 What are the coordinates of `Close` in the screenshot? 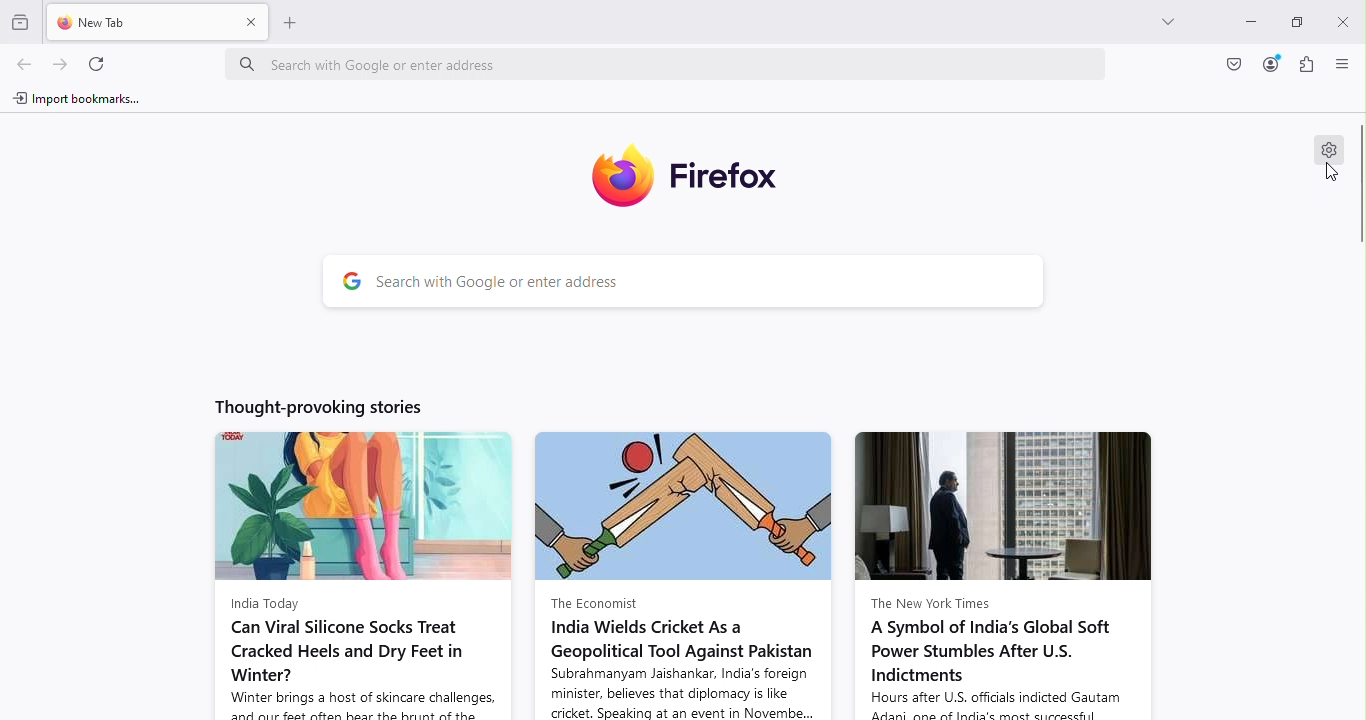 It's located at (1340, 19).